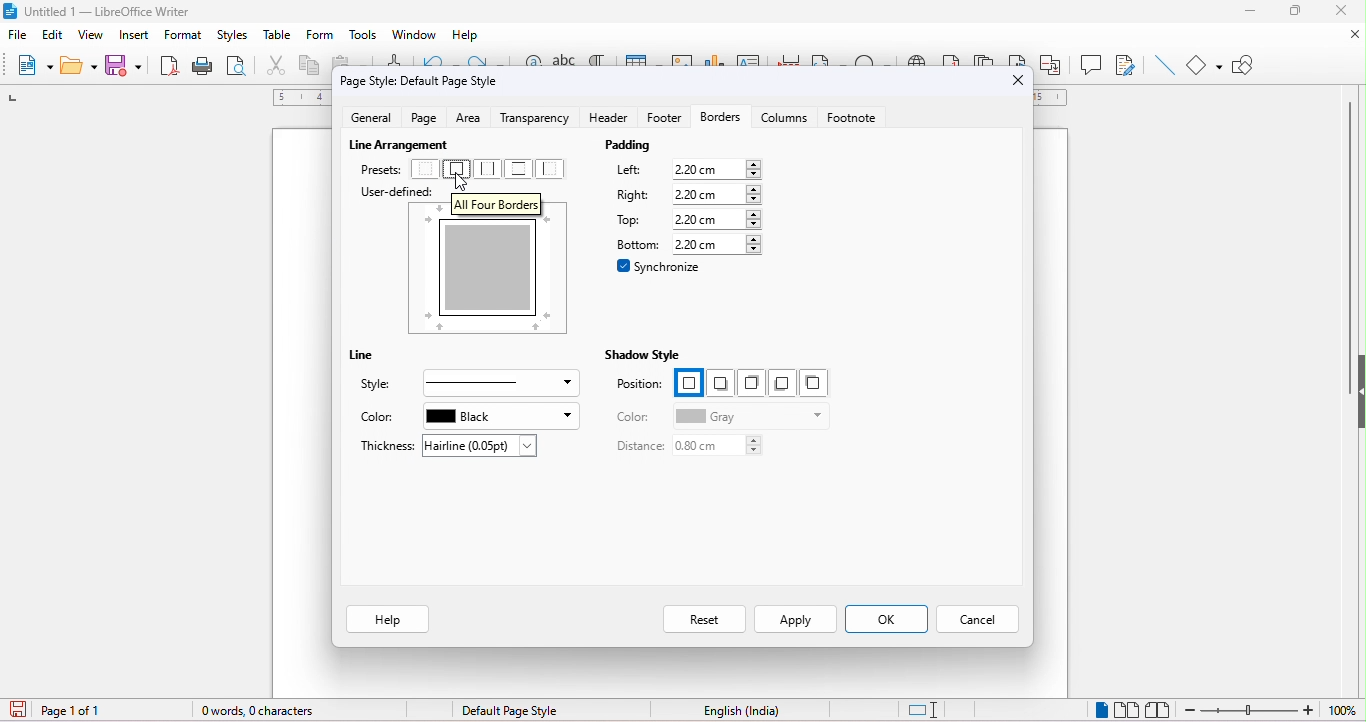 This screenshot has width=1366, height=722. Describe the element at coordinates (185, 36) in the screenshot. I see `format` at that location.